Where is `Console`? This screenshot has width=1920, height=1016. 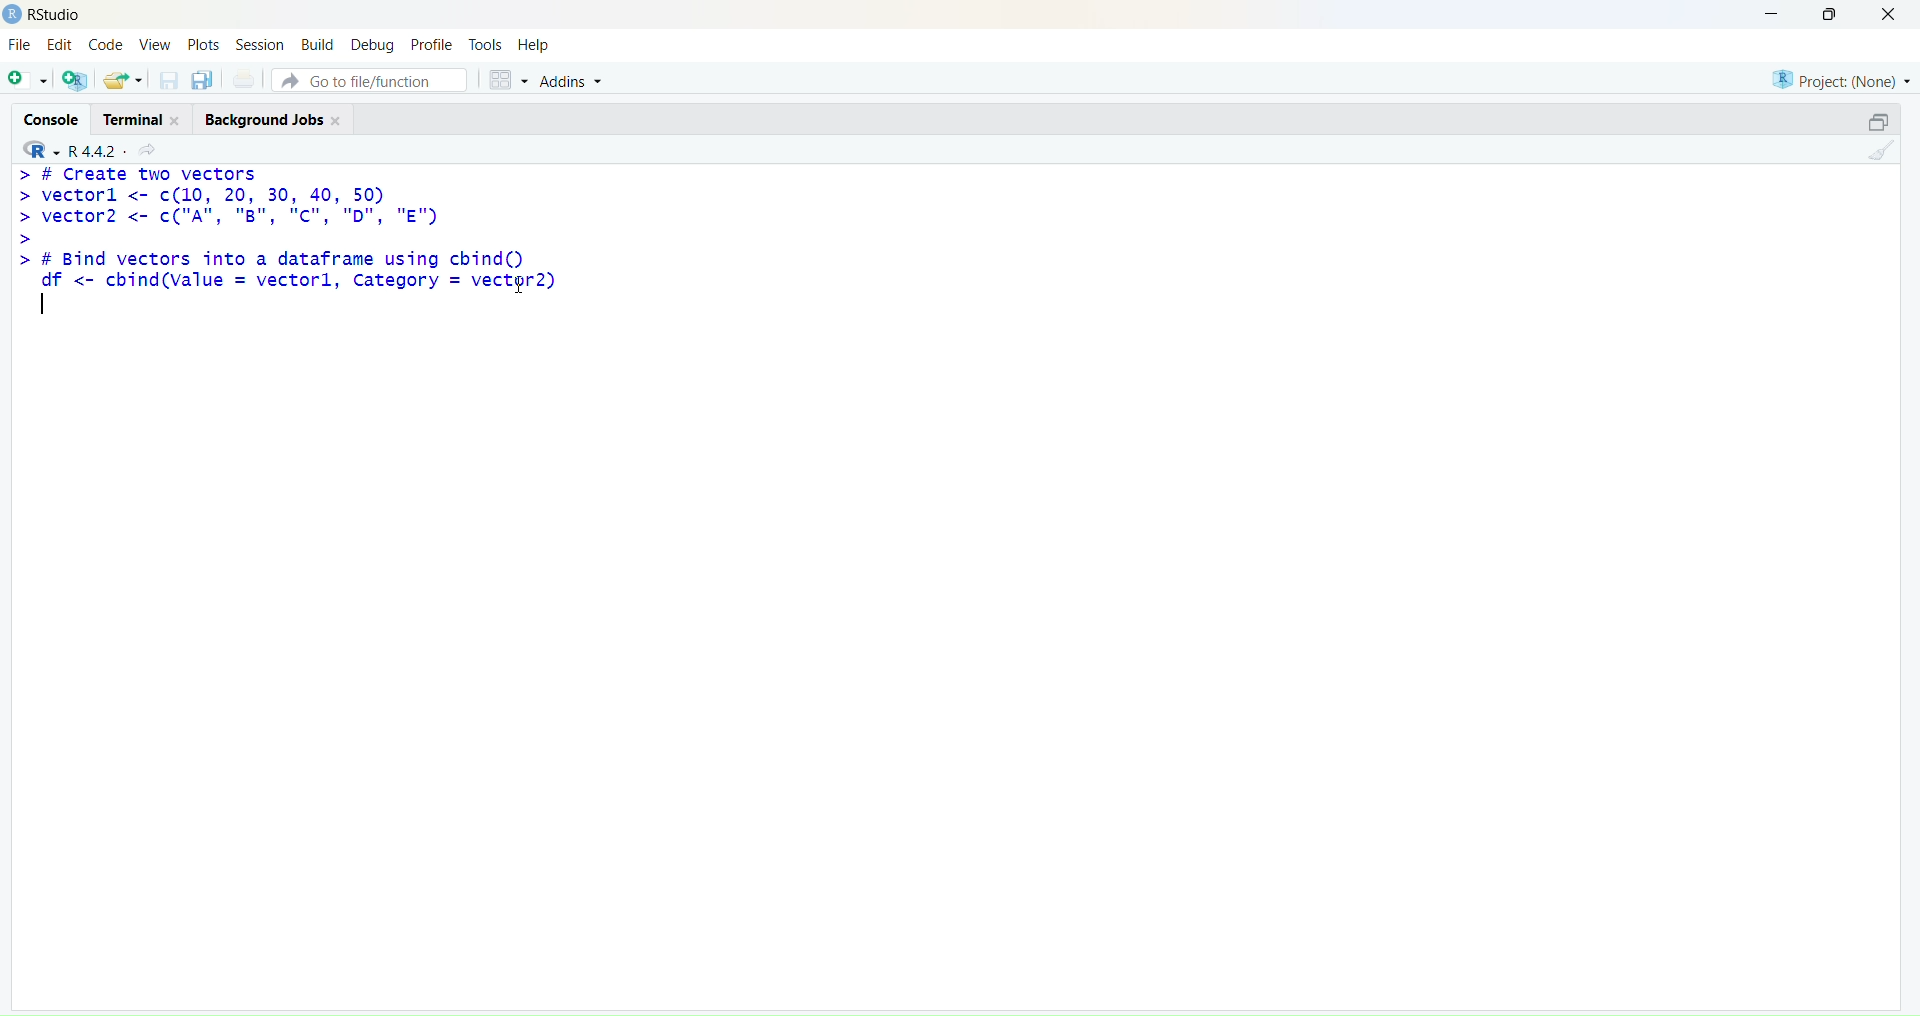 Console is located at coordinates (49, 117).